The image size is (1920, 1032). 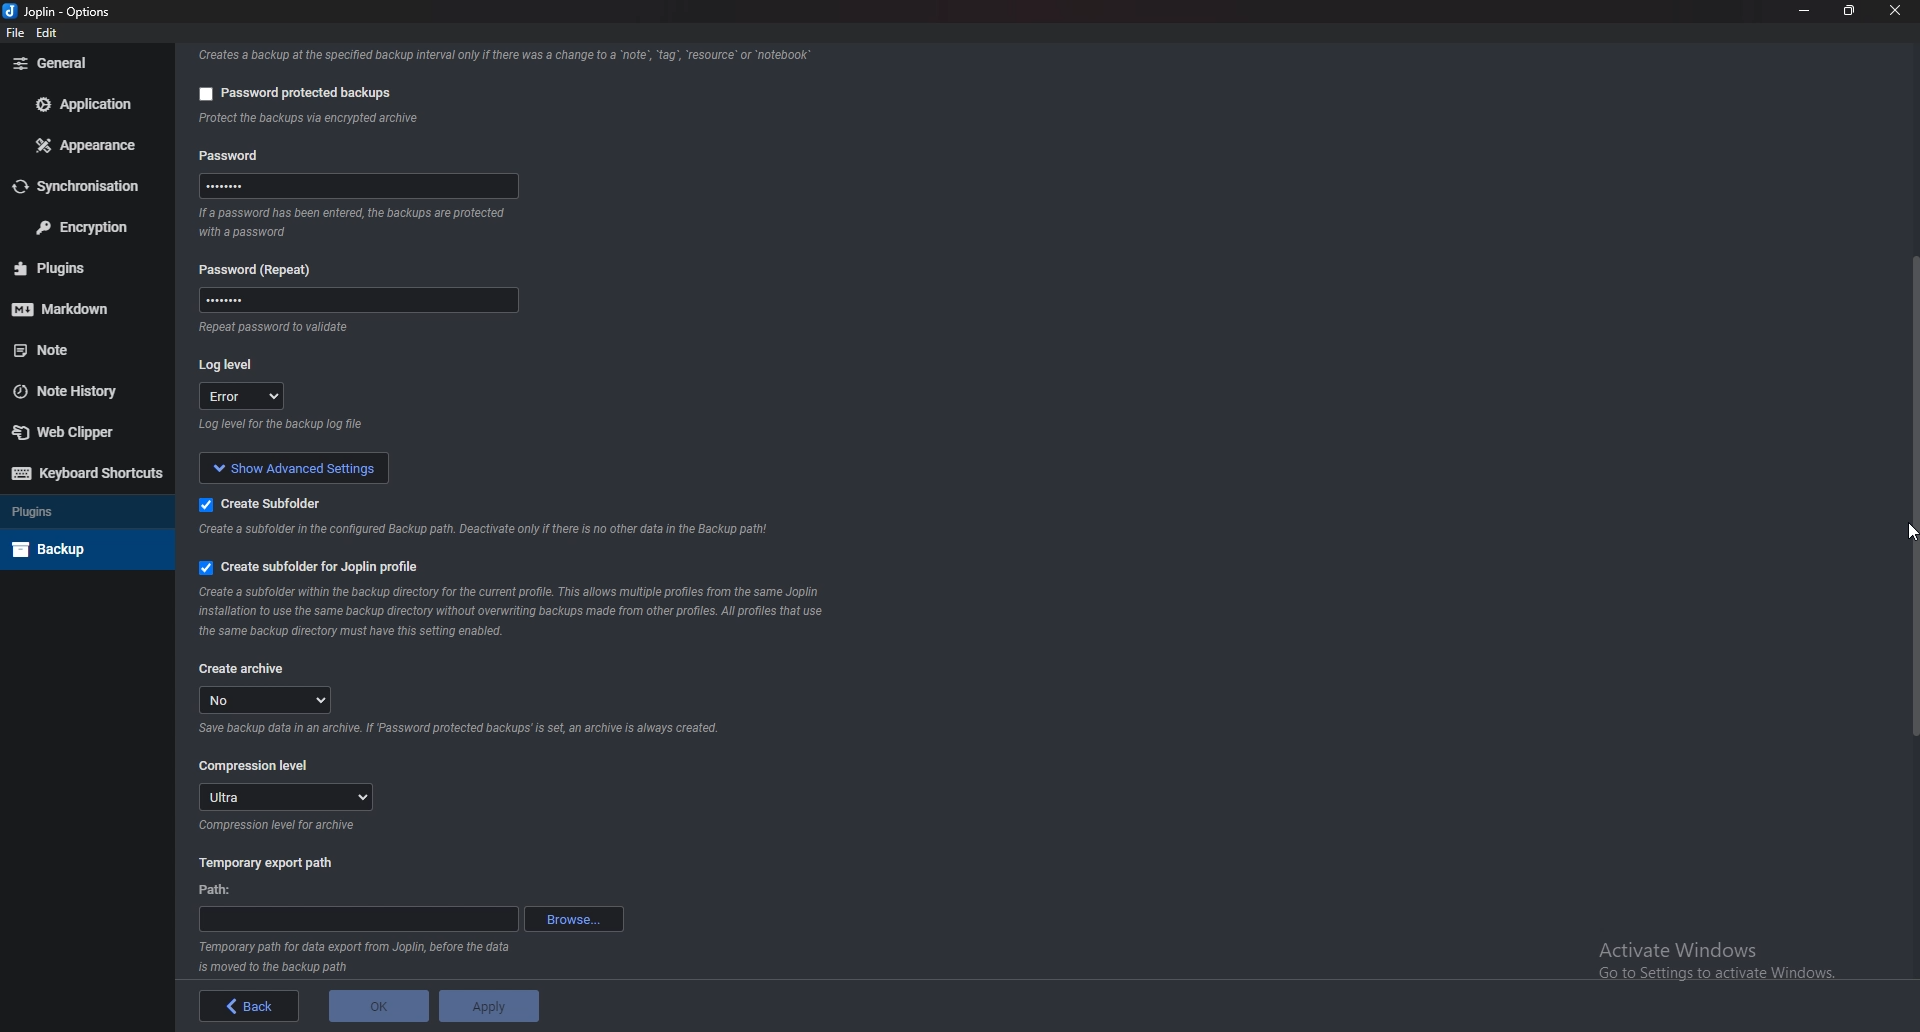 What do you see at coordinates (234, 153) in the screenshot?
I see `password` at bounding box center [234, 153].